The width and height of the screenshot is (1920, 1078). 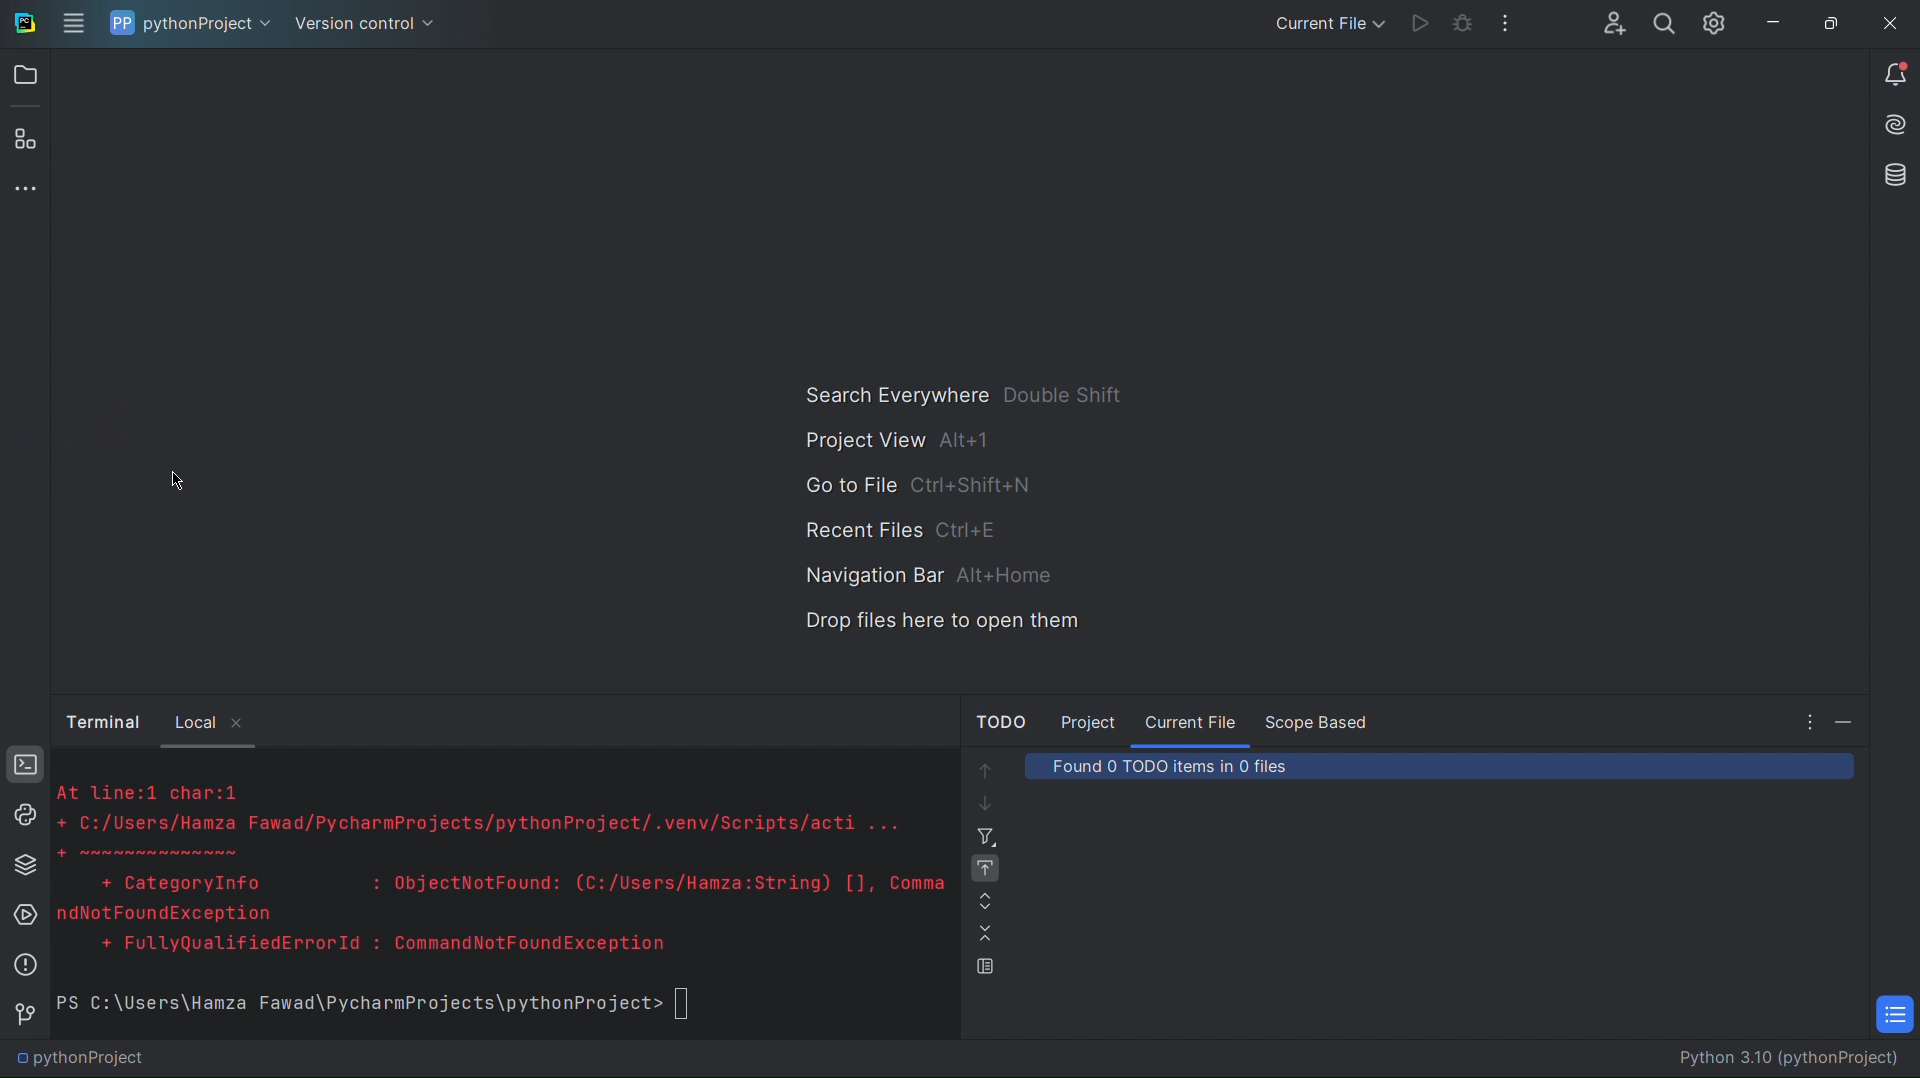 What do you see at coordinates (922, 575) in the screenshot?
I see `Navigation Bar` at bounding box center [922, 575].